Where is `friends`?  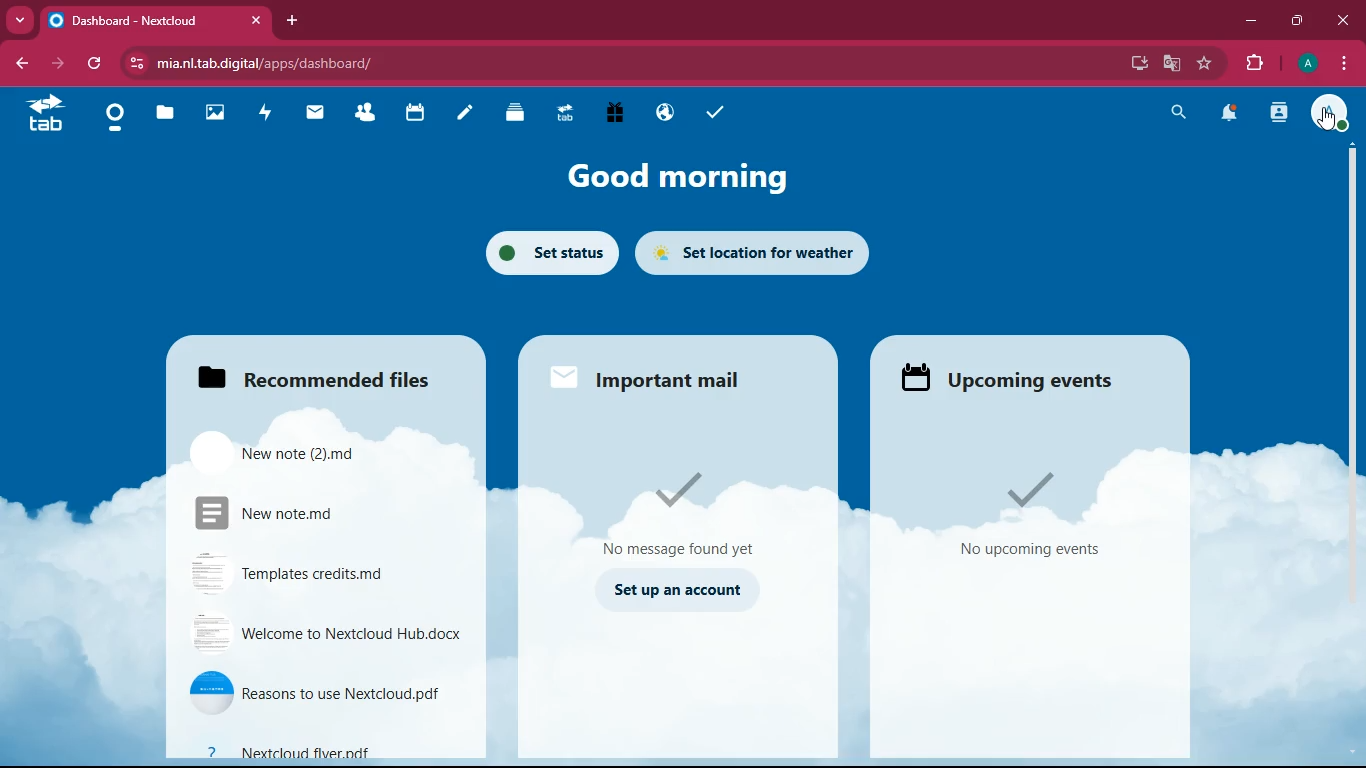
friends is located at coordinates (369, 114).